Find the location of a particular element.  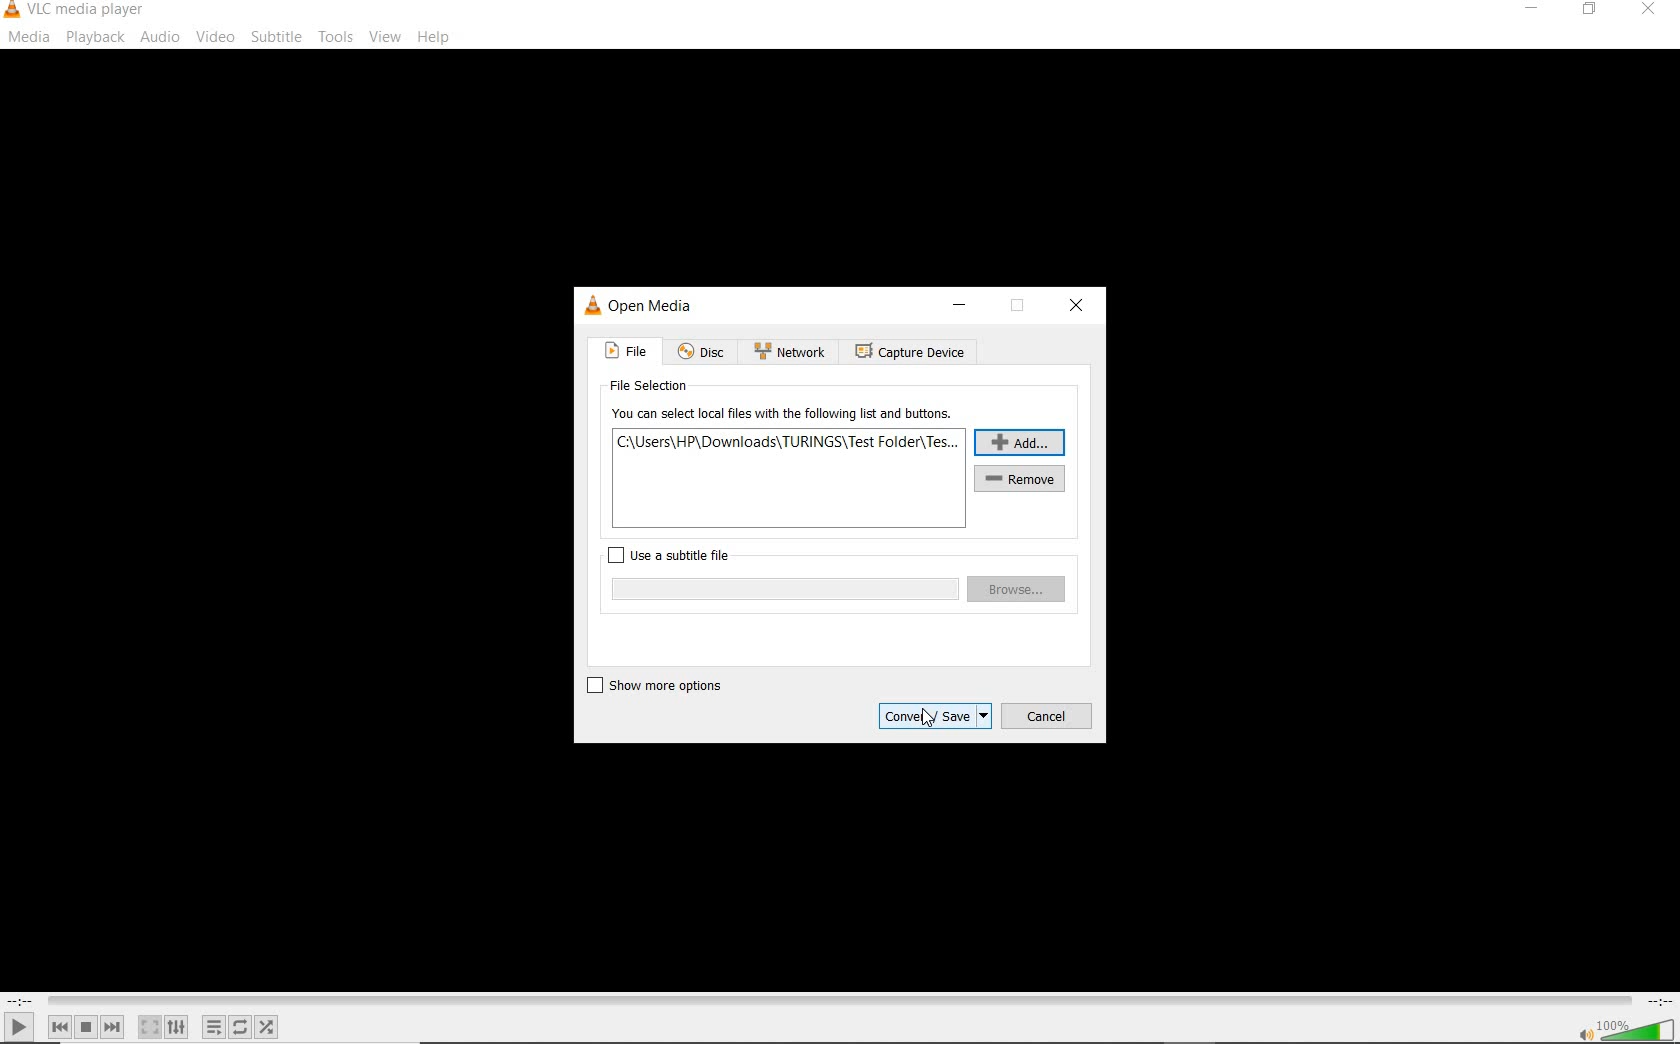

minimize is located at coordinates (960, 304).